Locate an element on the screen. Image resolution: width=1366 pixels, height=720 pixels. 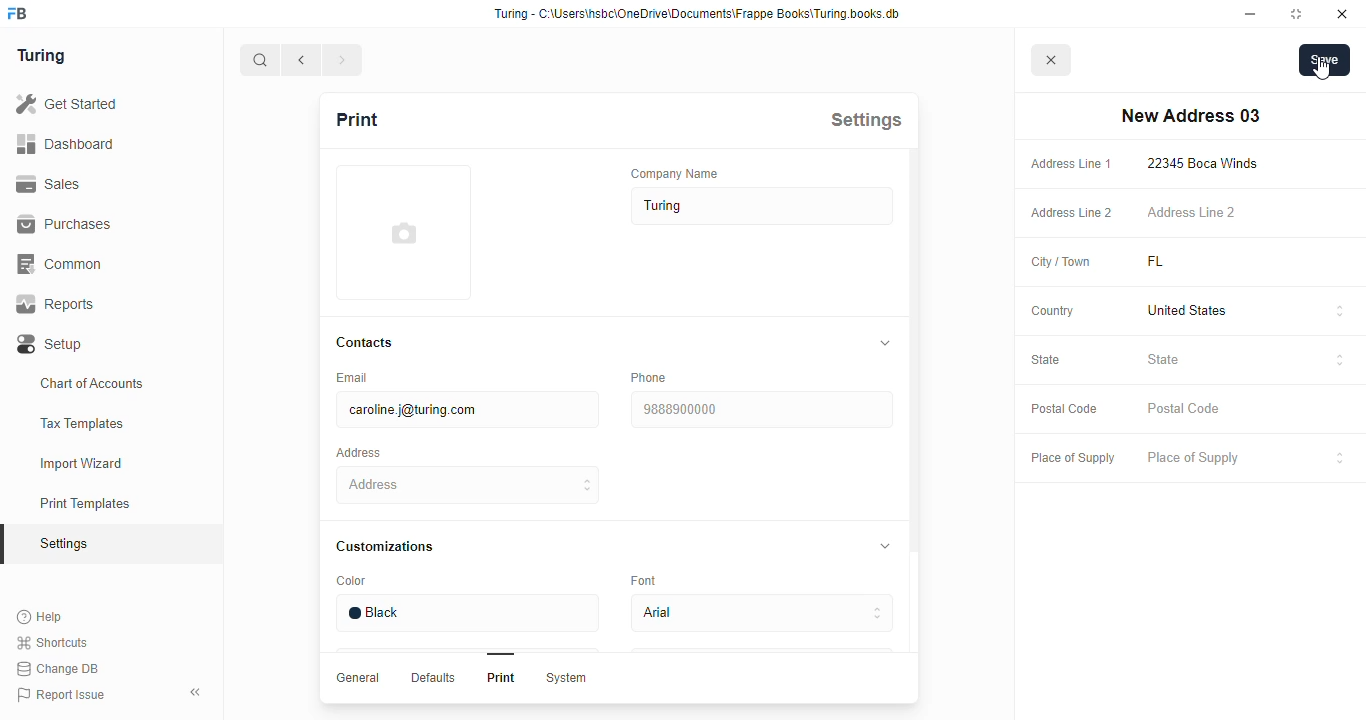
address line 1 is located at coordinates (1071, 164).